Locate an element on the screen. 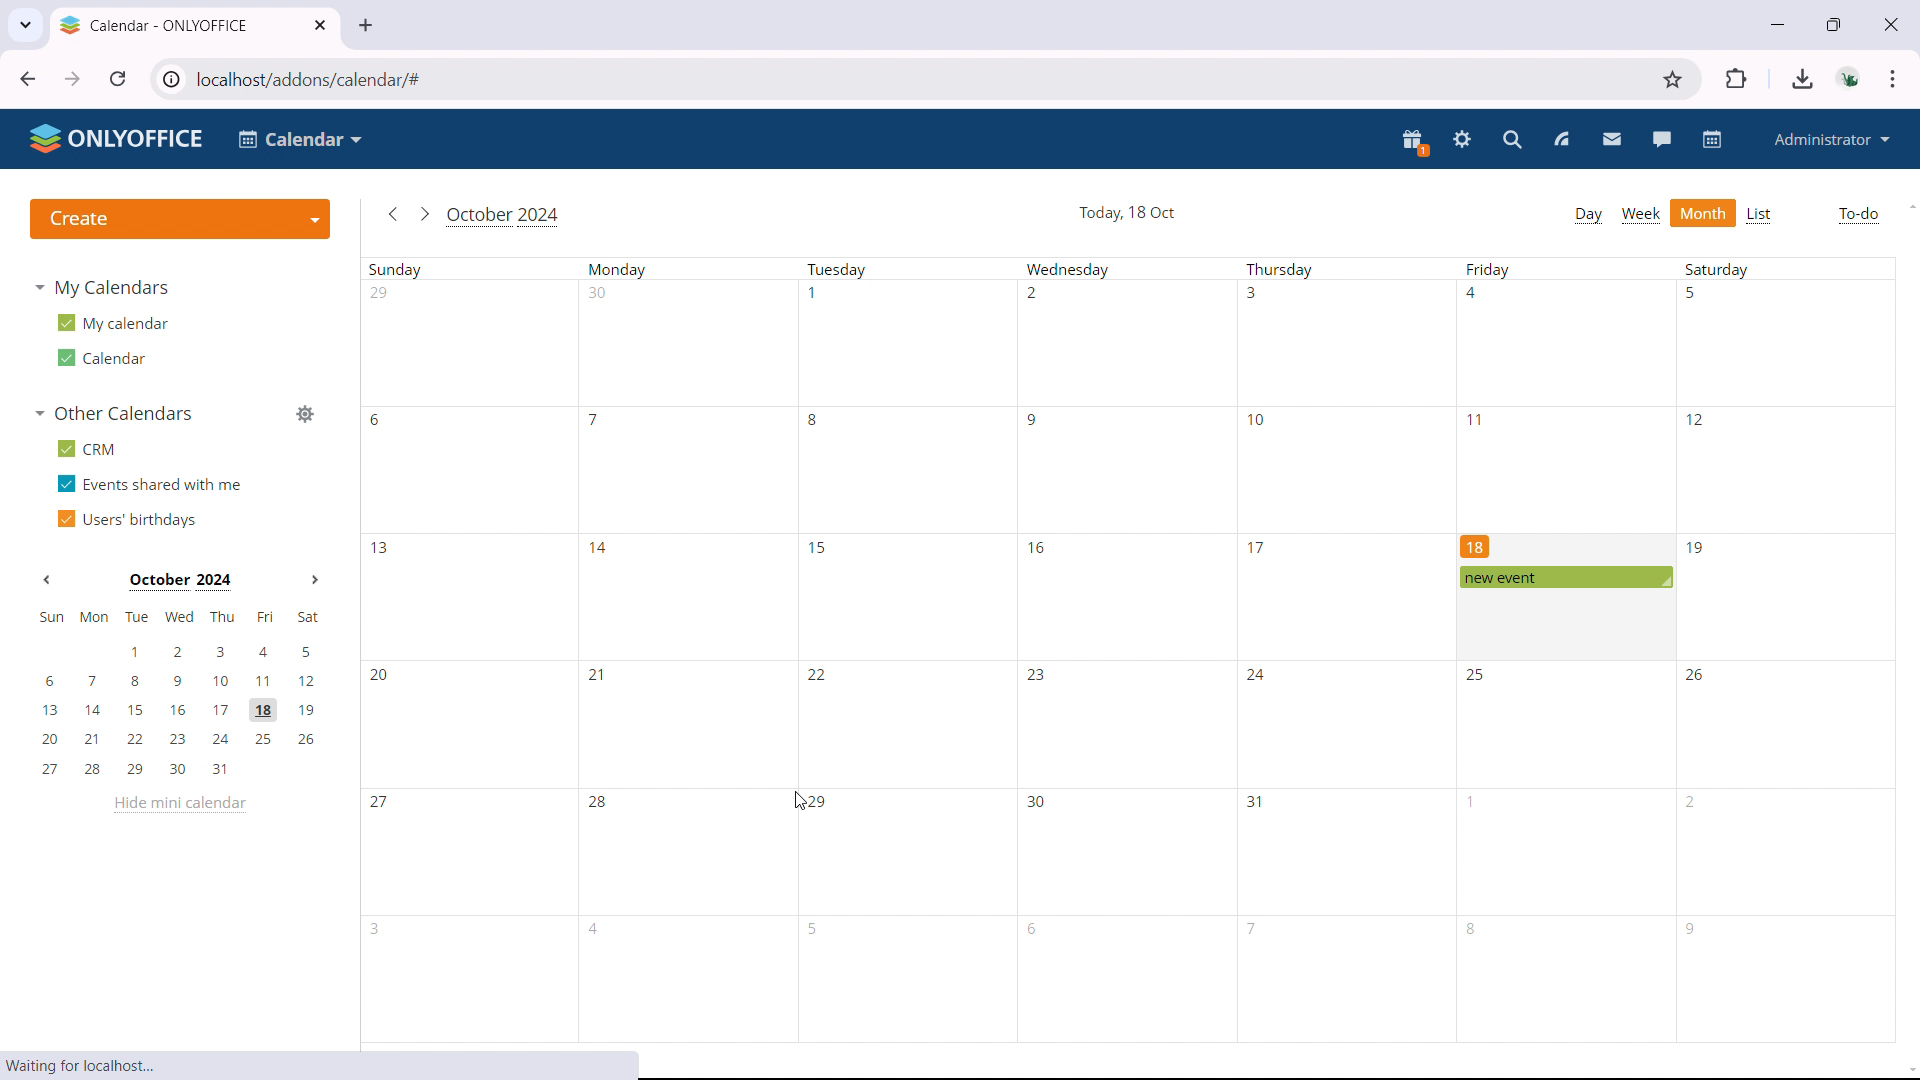 Image resolution: width=1920 pixels, height=1080 pixels. 2 is located at coordinates (1033, 293).